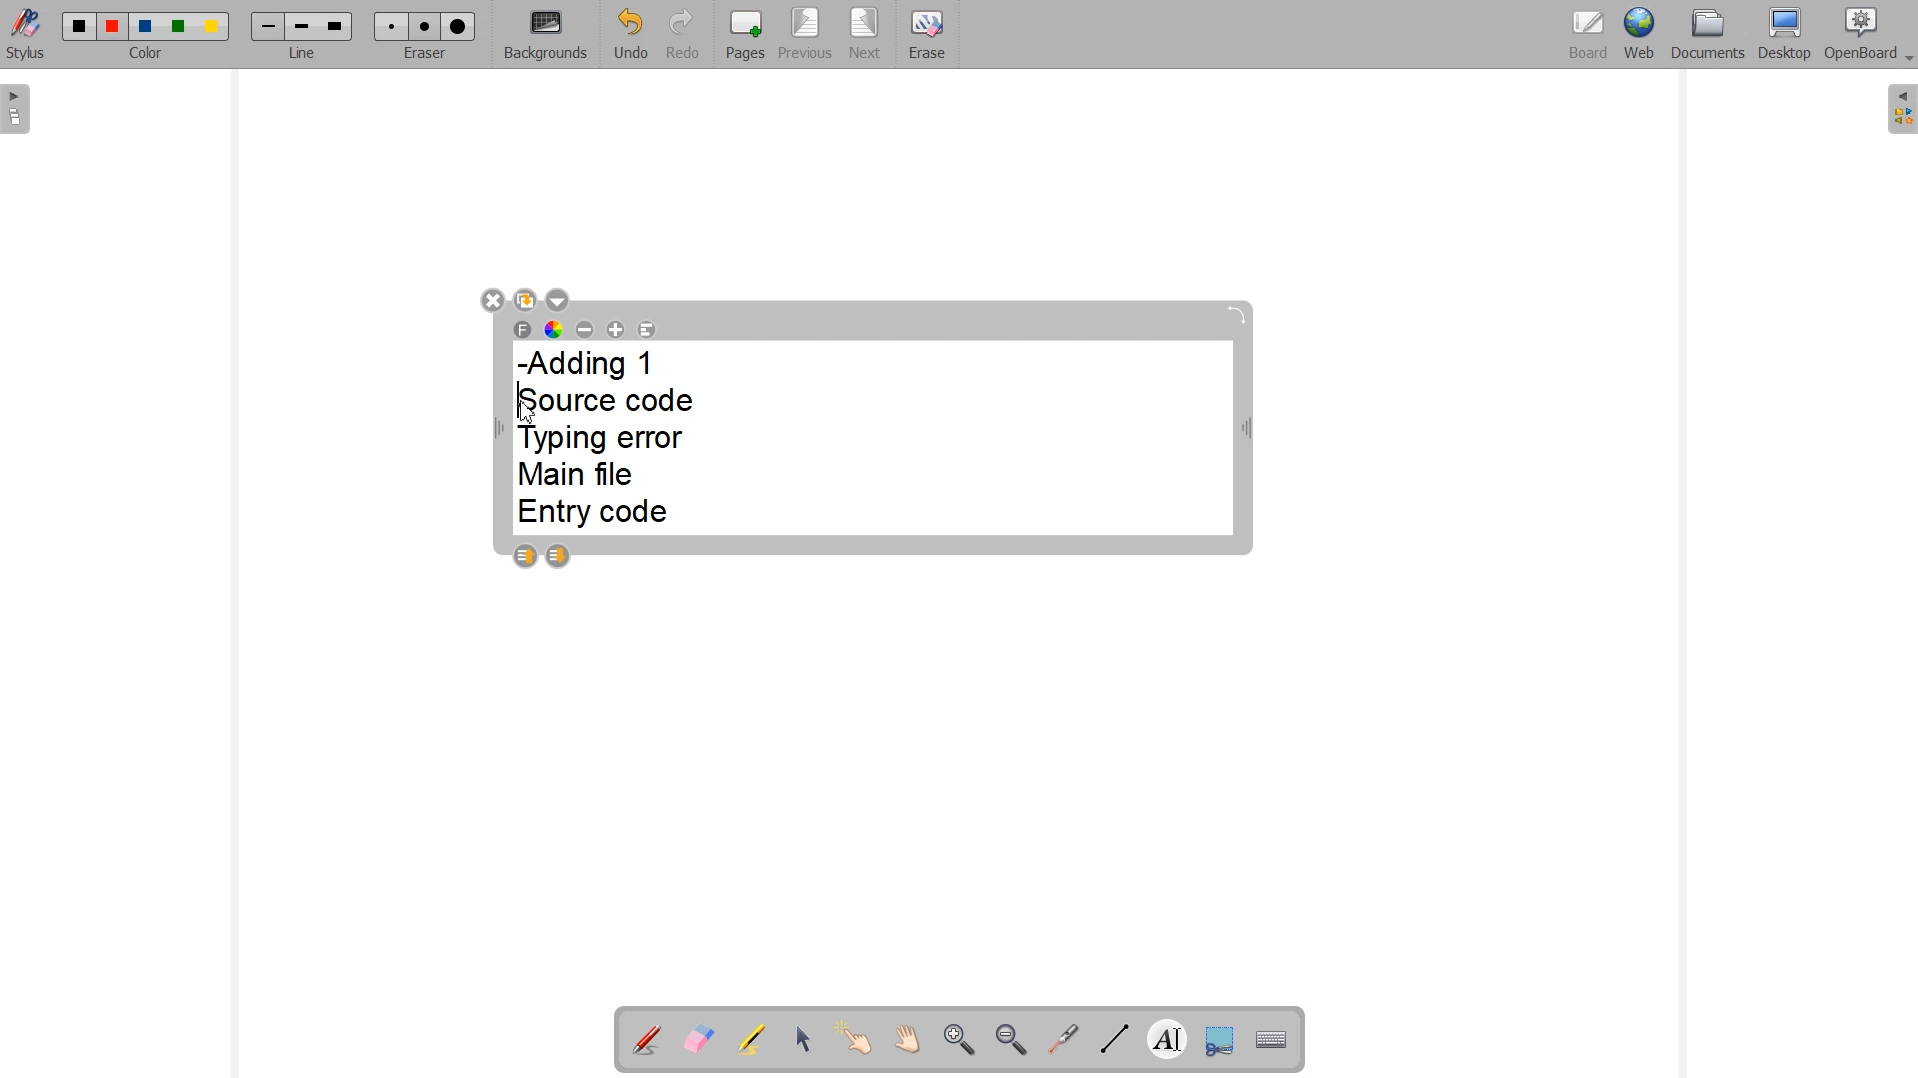 This screenshot has height=1078, width=1918. What do you see at coordinates (805, 35) in the screenshot?
I see `Previous` at bounding box center [805, 35].